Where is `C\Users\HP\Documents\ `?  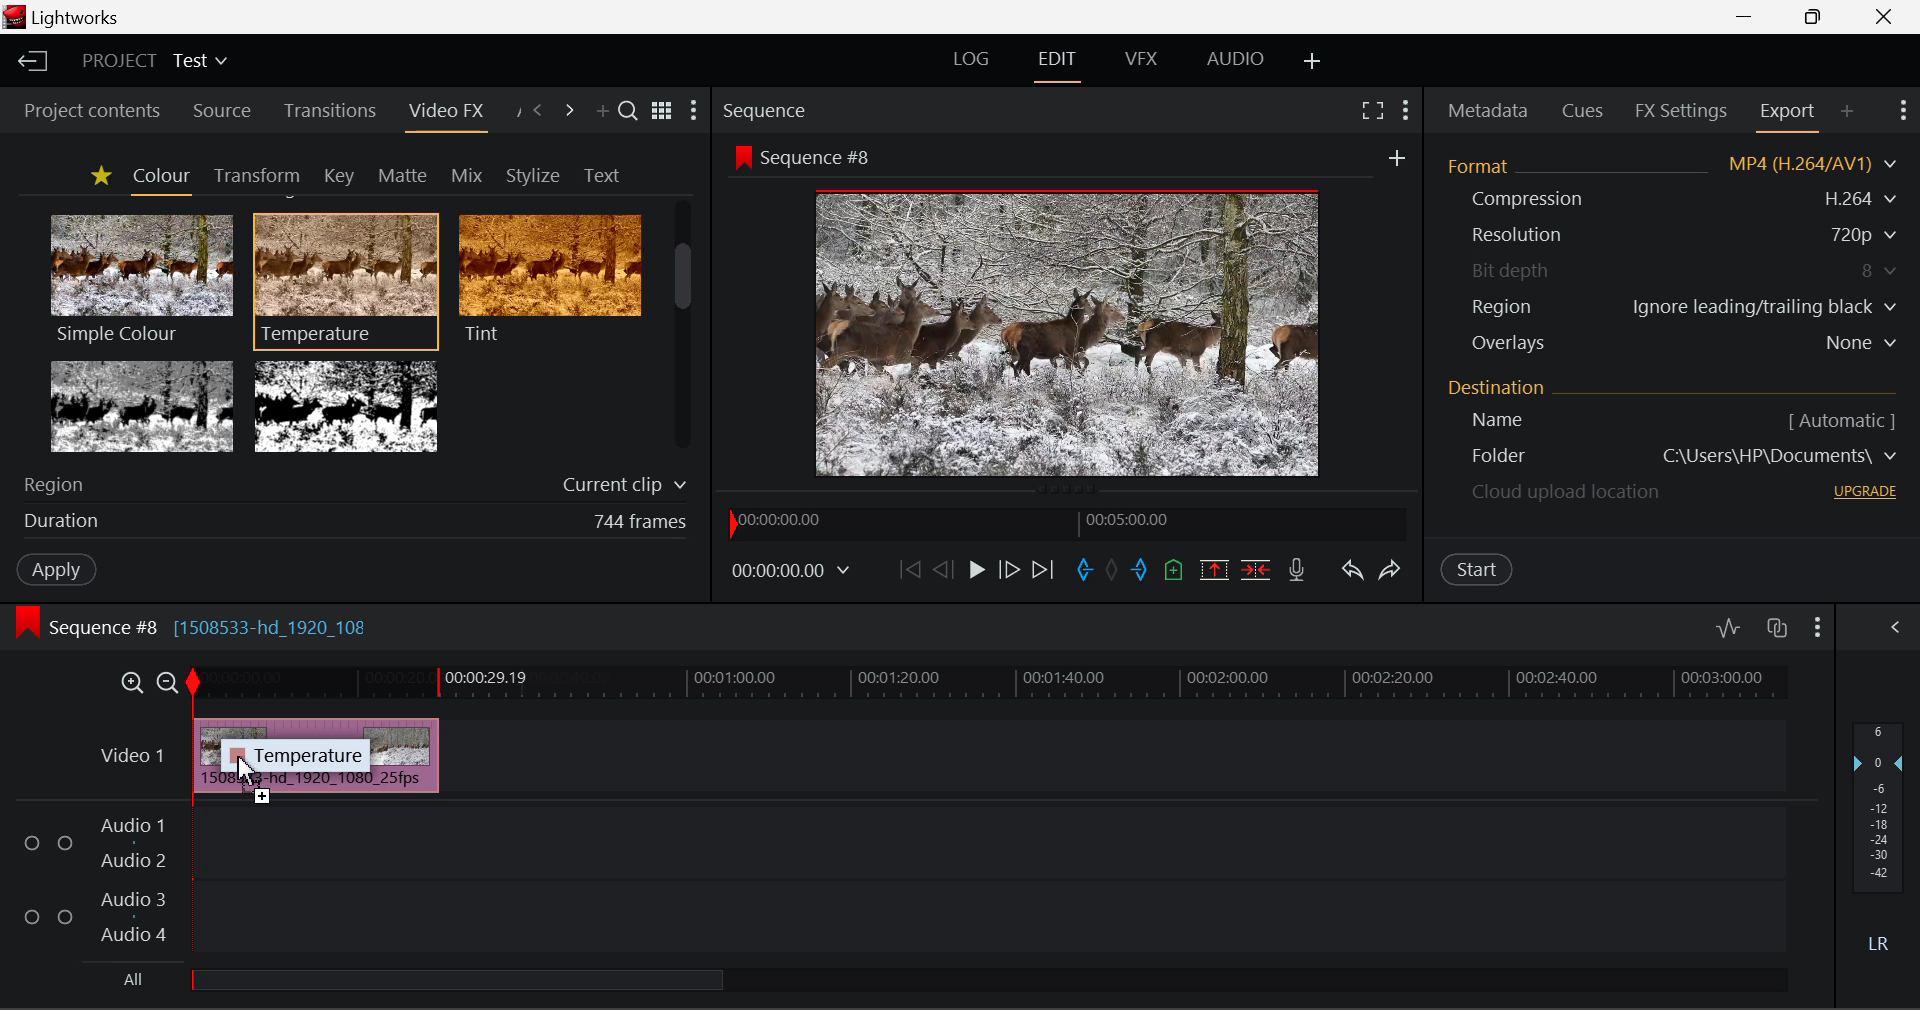 C\Users\HP\Documents\  is located at coordinates (1780, 455).